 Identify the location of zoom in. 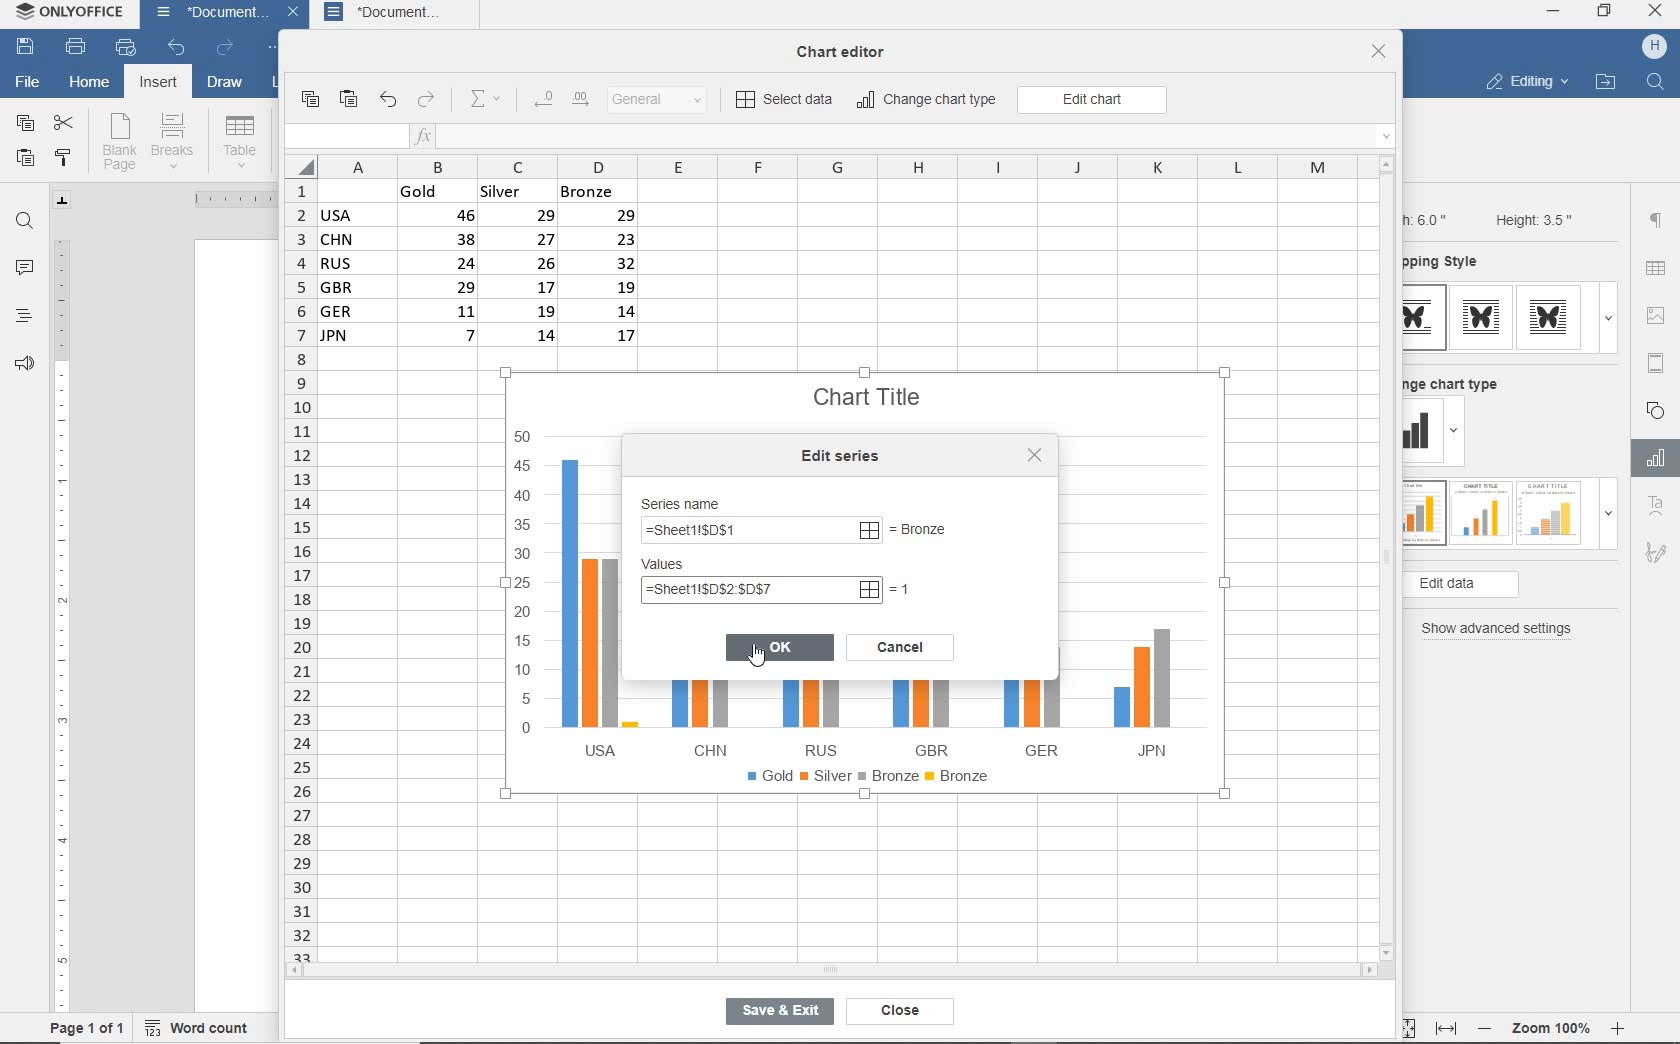
(1619, 1025).